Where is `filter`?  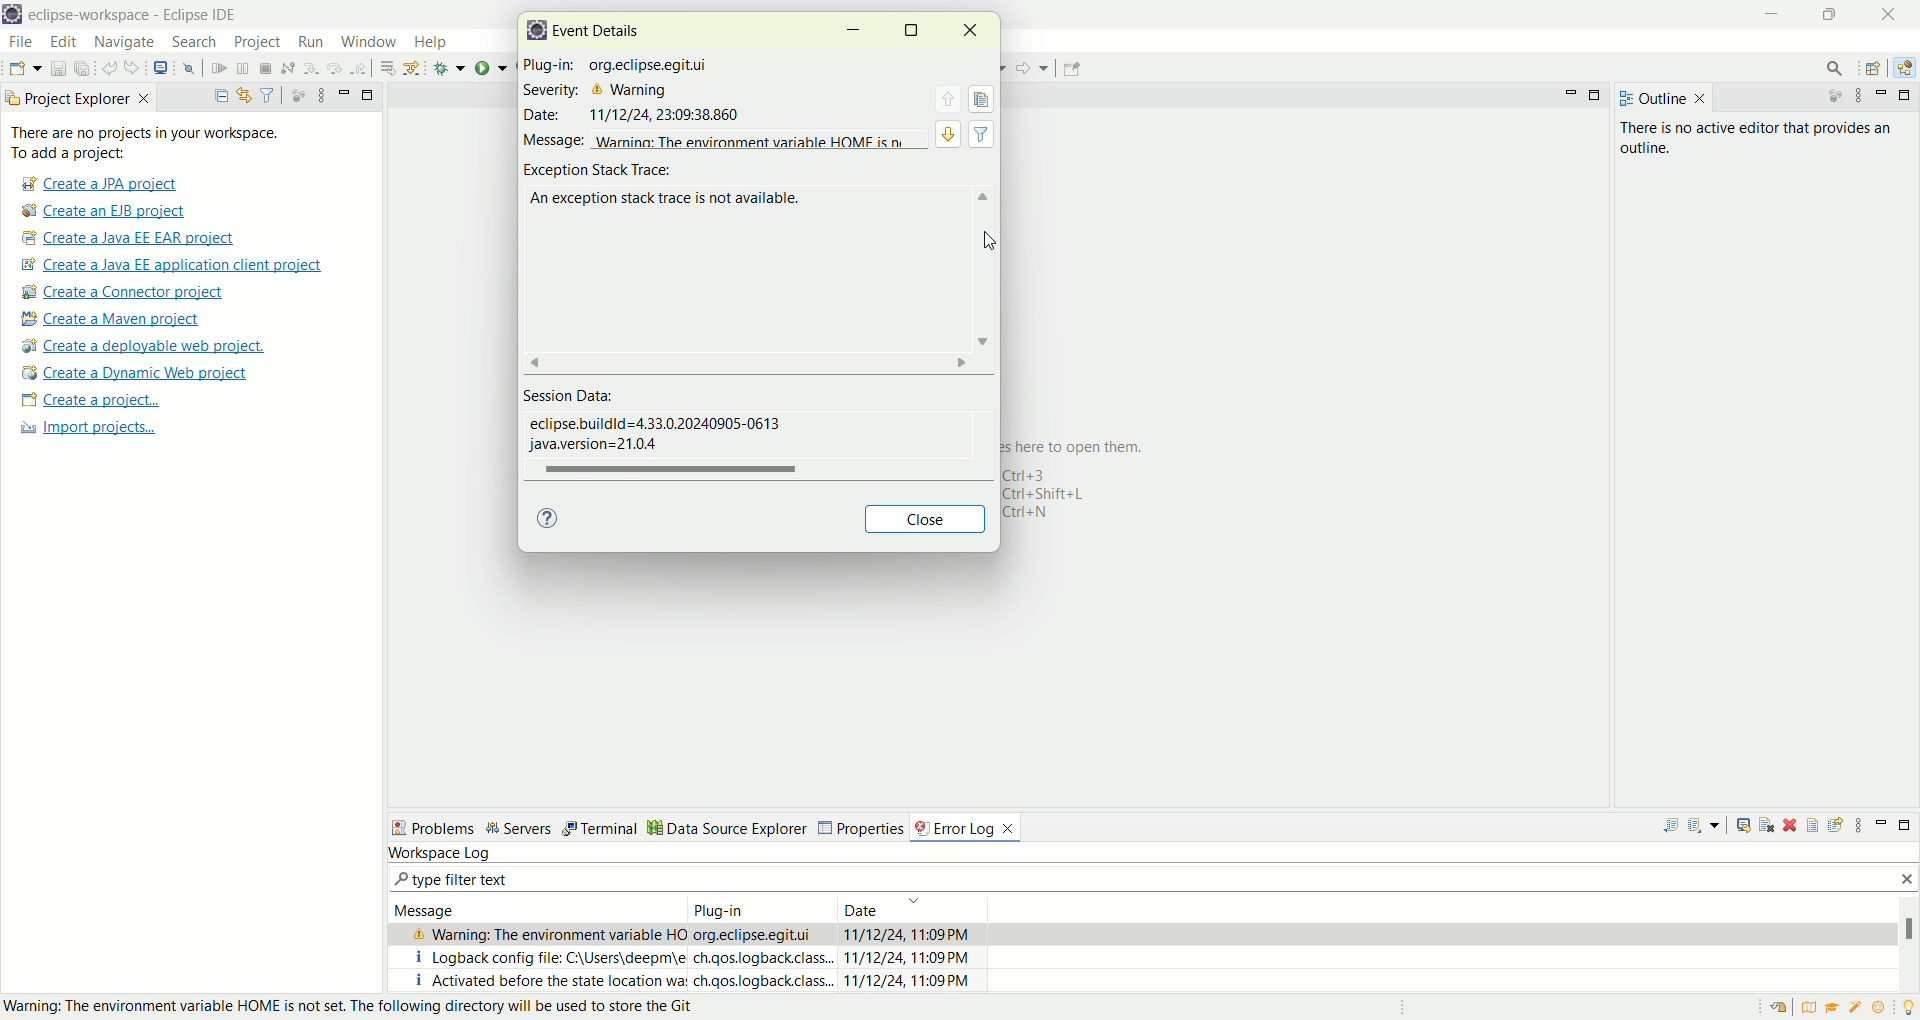
filter is located at coordinates (268, 94).